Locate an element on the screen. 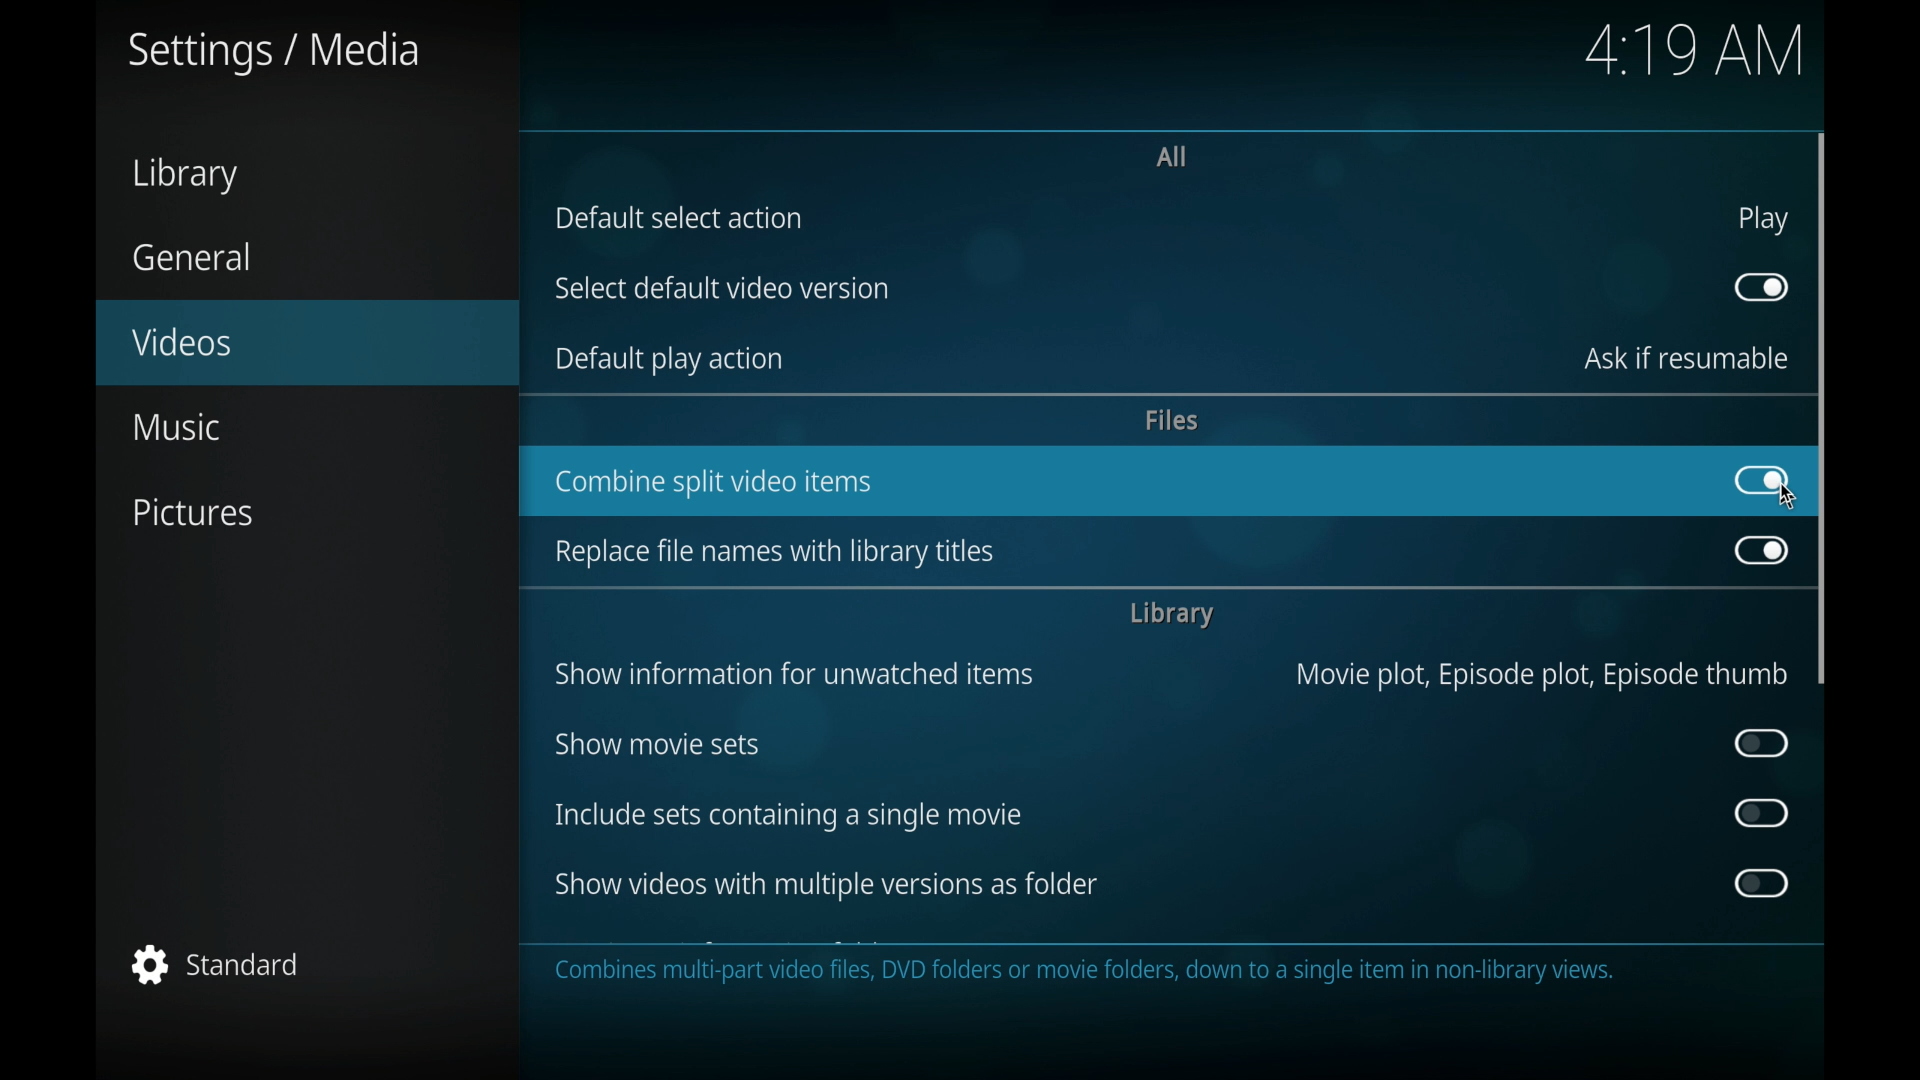  toggle button is located at coordinates (1763, 813).